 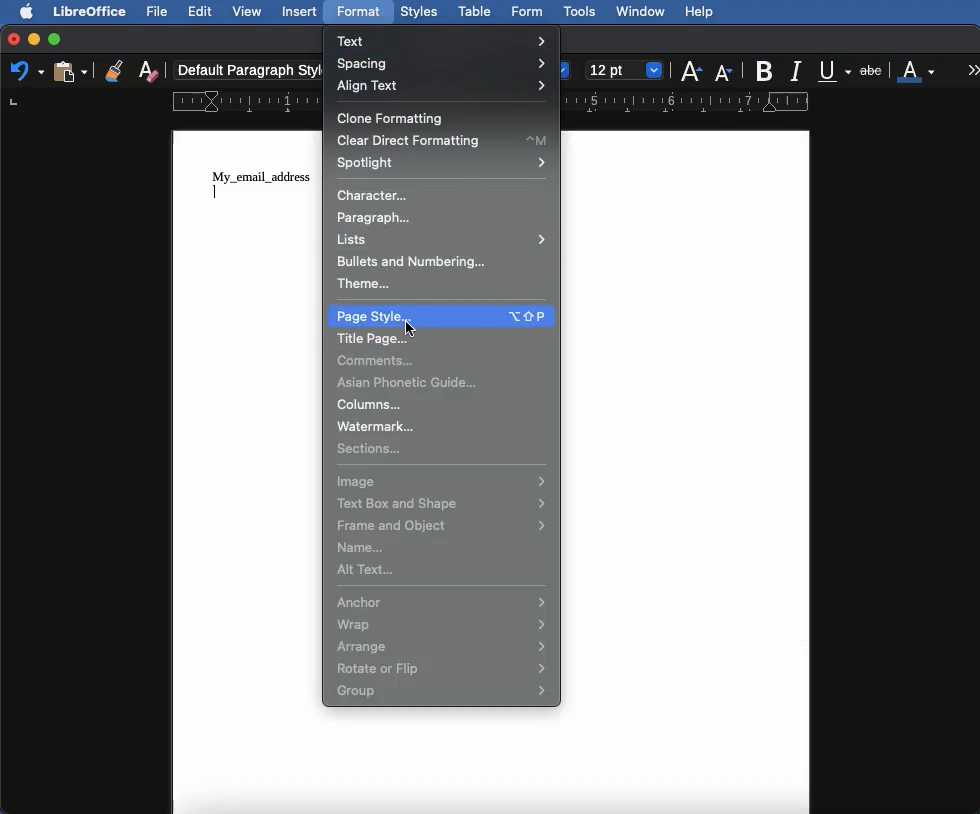 I want to click on Clear formatting, so click(x=148, y=69).